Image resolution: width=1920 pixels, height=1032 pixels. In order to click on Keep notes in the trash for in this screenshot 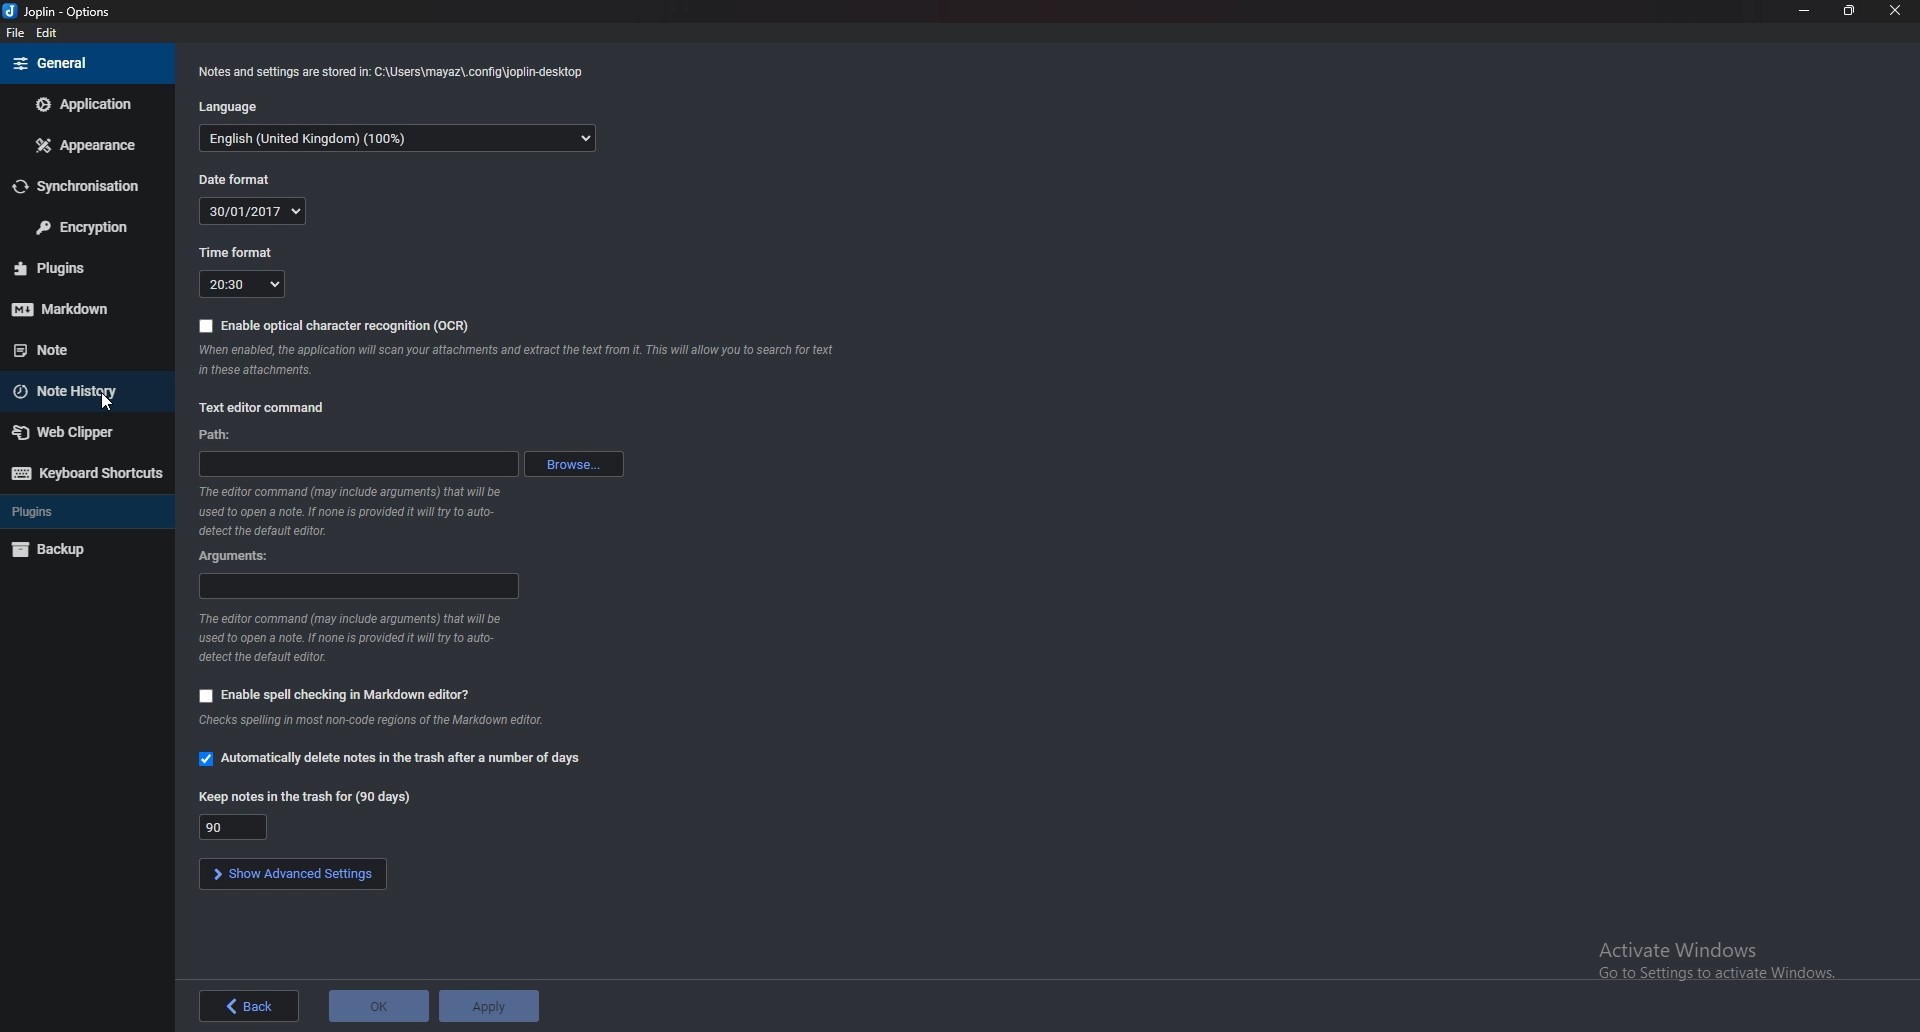, I will do `click(310, 796)`.